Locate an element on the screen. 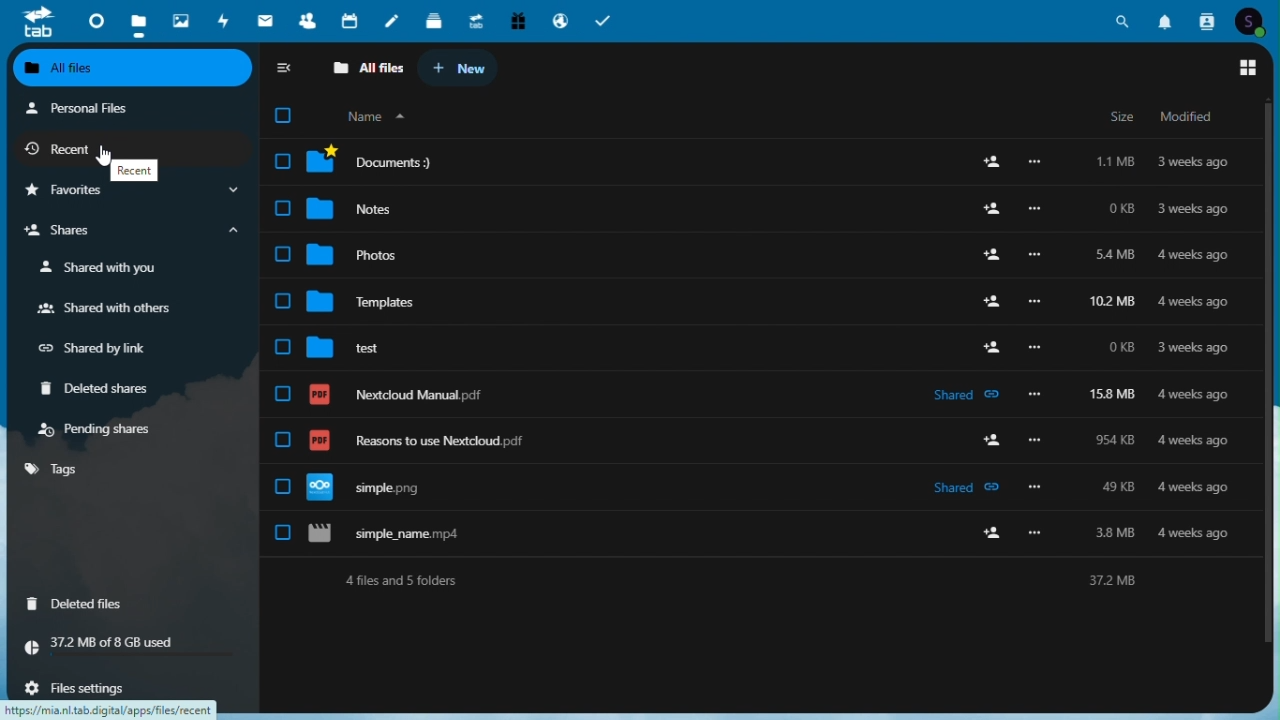 This screenshot has height=720, width=1280. Notifications is located at coordinates (1168, 19).